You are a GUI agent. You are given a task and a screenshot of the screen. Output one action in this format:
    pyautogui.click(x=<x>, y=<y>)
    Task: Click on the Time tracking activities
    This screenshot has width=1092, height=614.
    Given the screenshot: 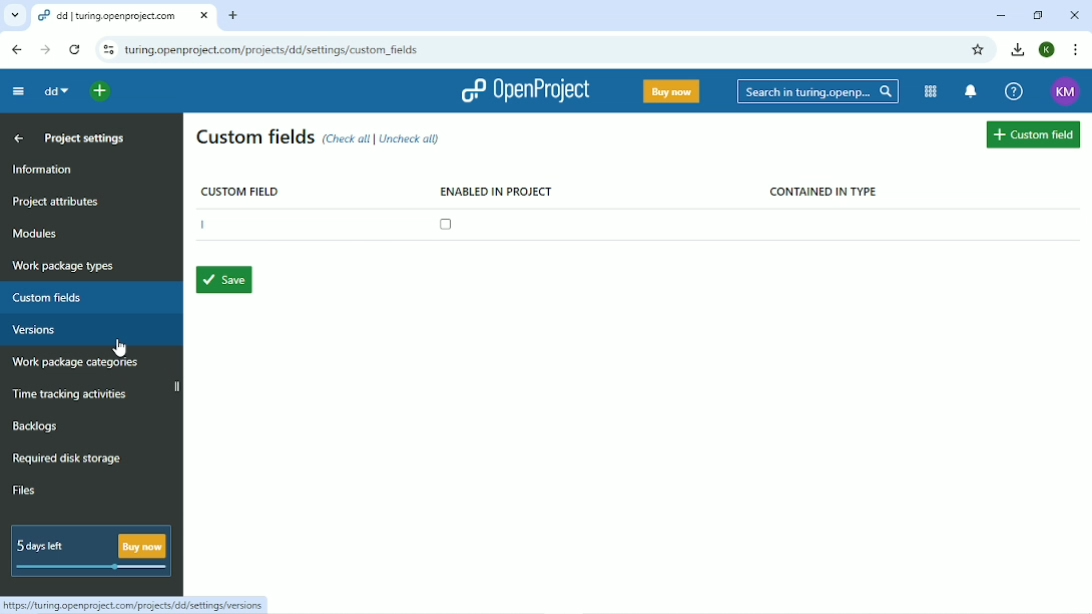 What is the action you would take?
    pyautogui.click(x=70, y=393)
    